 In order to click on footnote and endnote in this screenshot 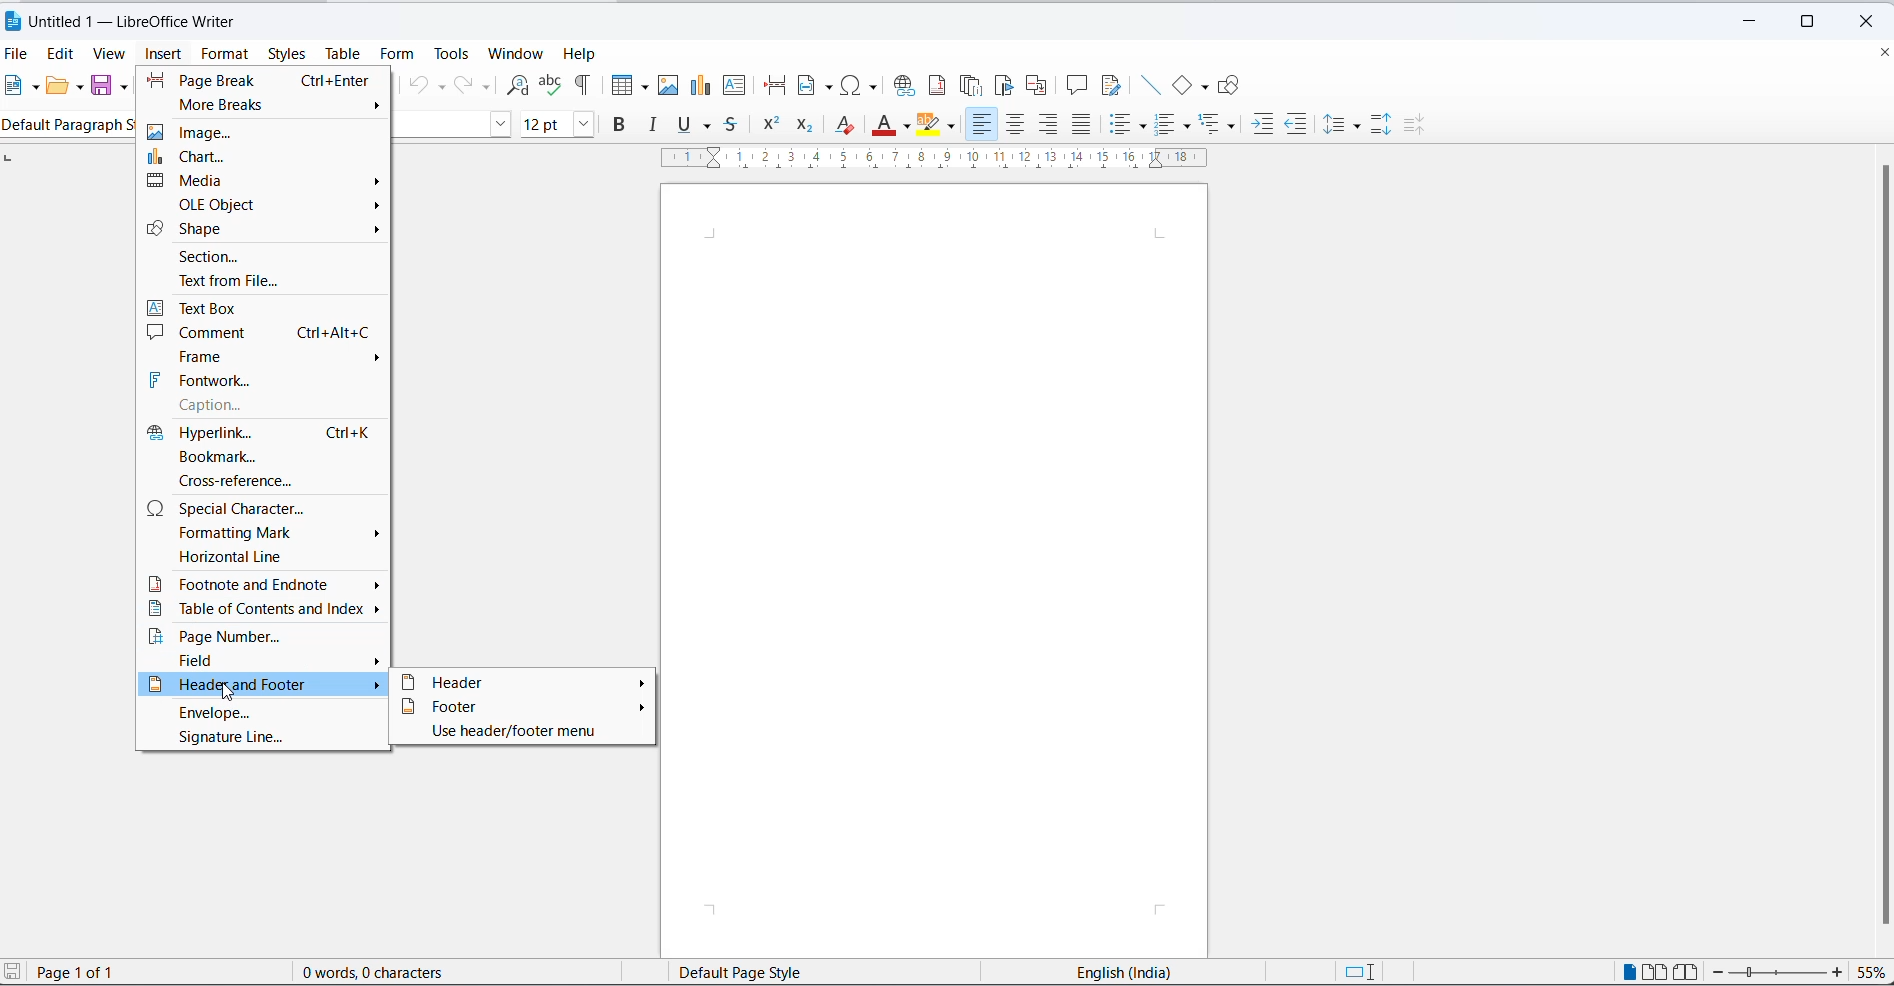, I will do `click(265, 582)`.